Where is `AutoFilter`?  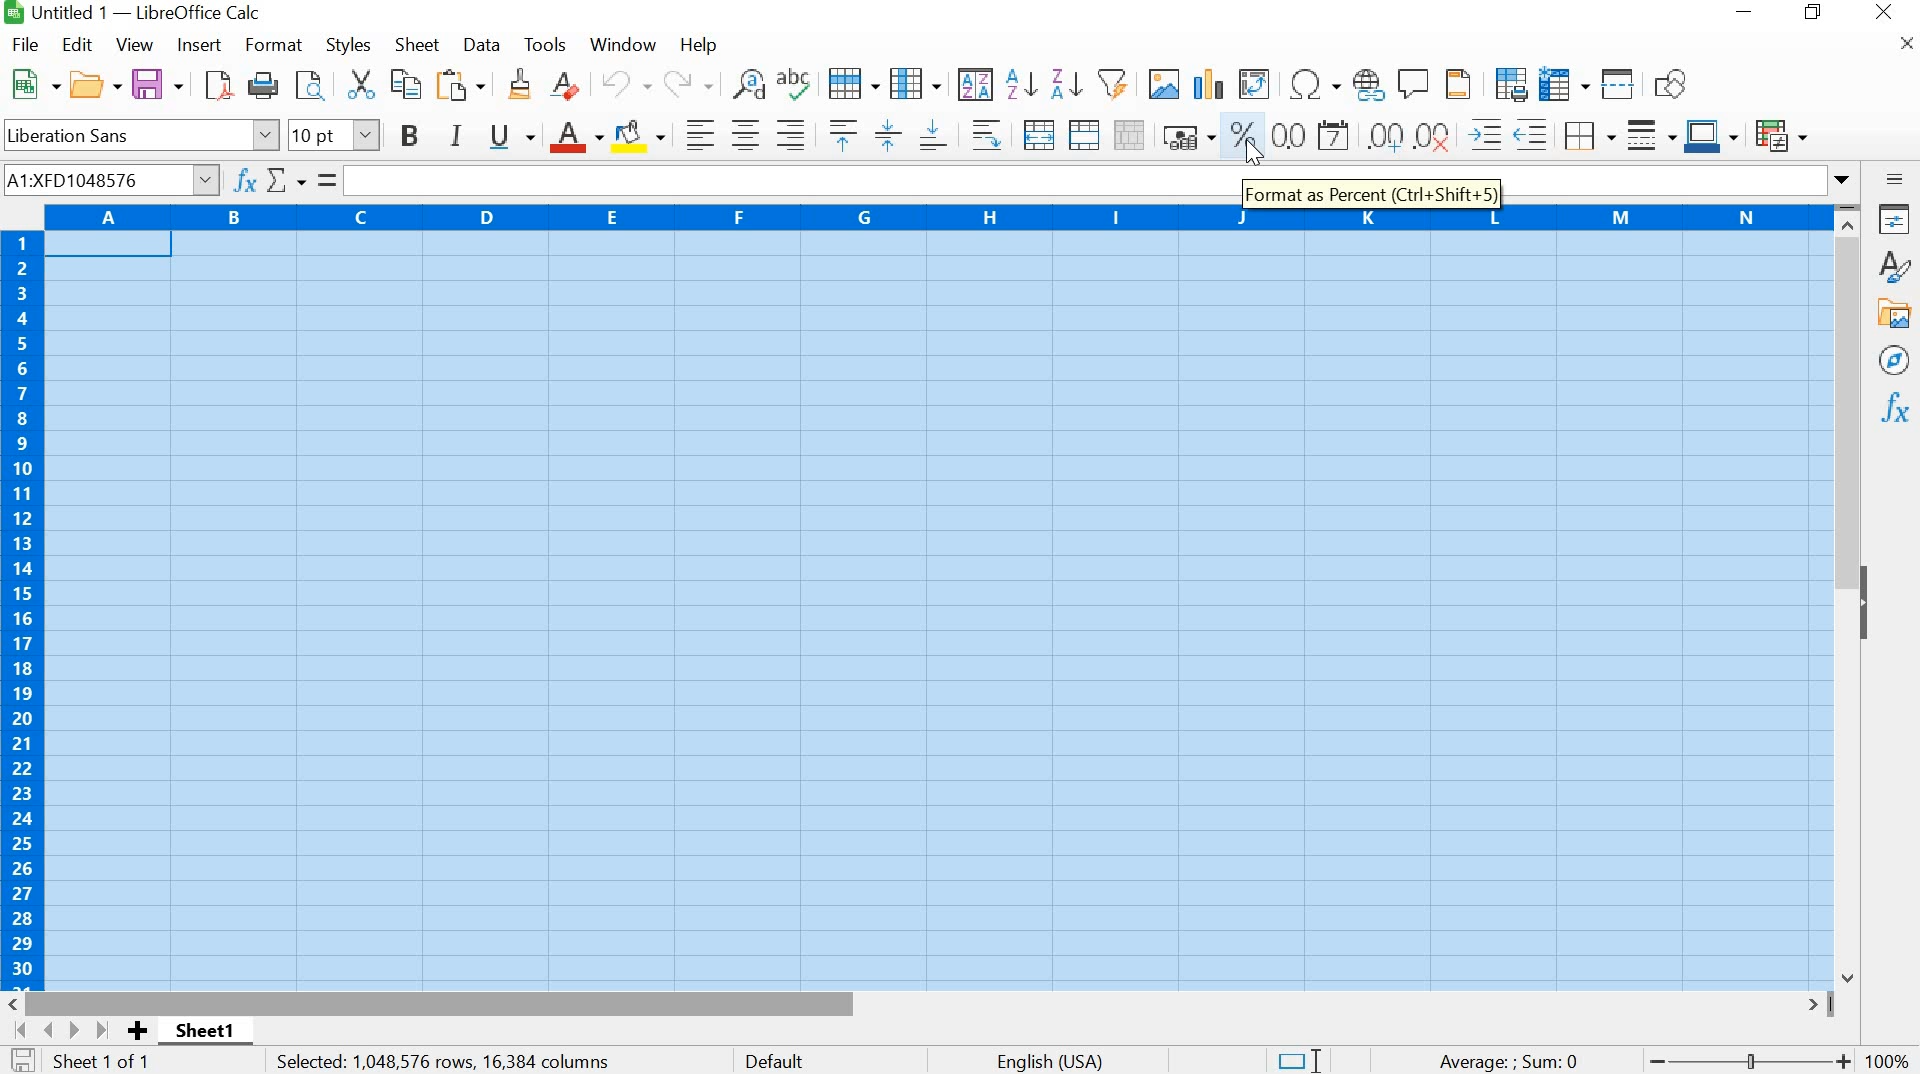 AutoFilter is located at coordinates (1111, 84).